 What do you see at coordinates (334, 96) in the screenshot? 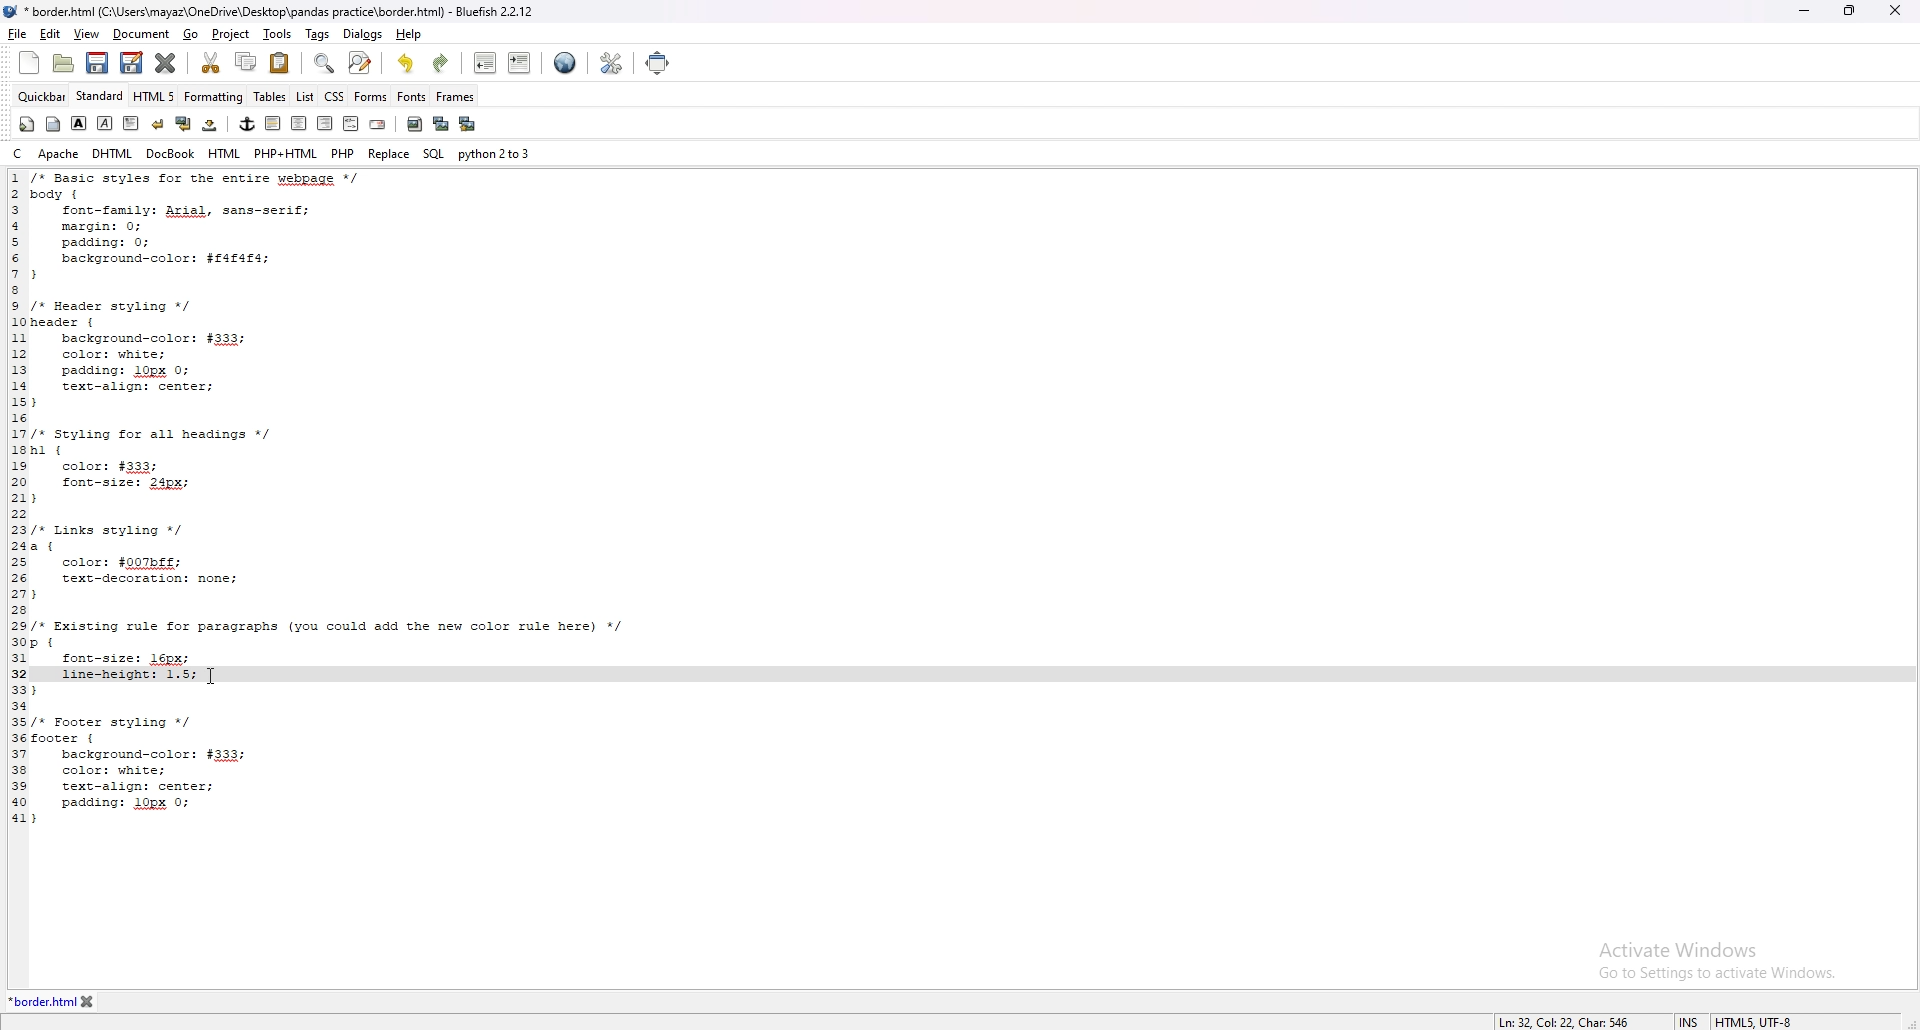
I see `css` at bounding box center [334, 96].